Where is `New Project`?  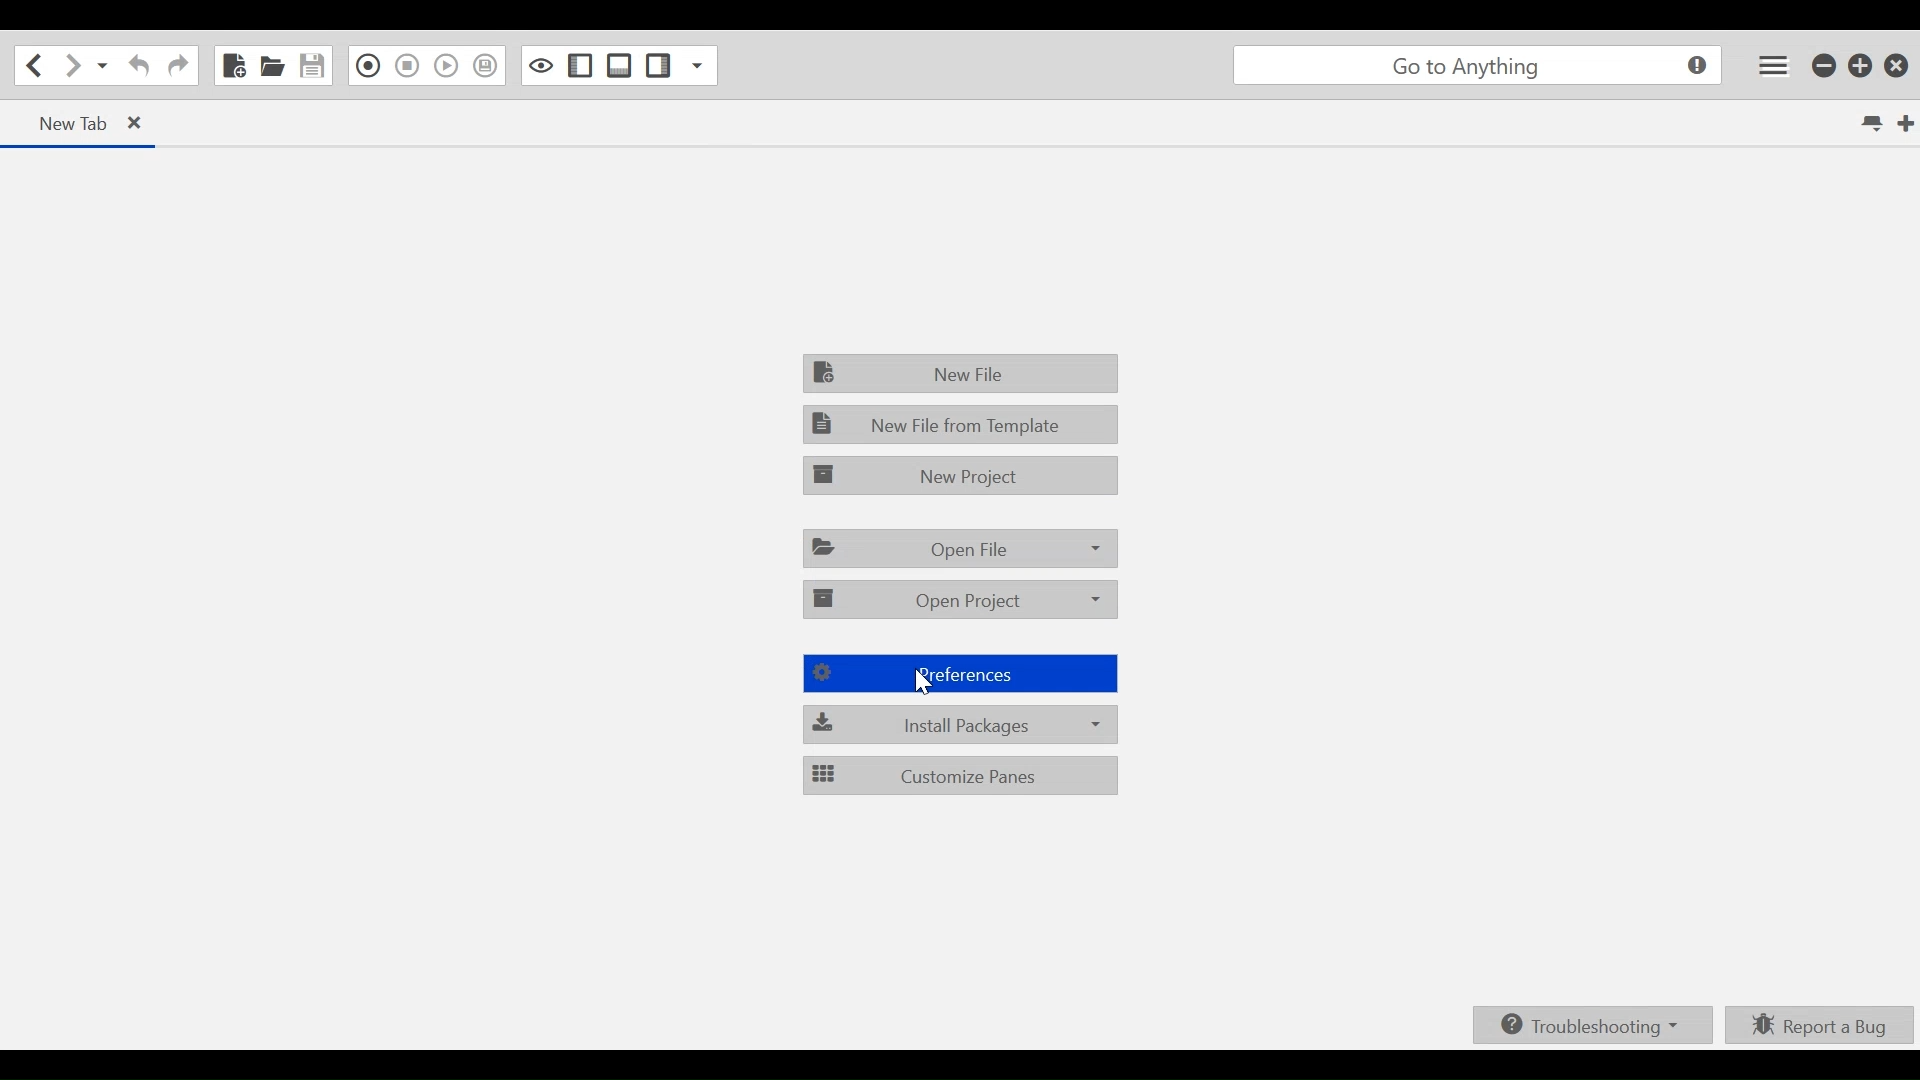 New Project is located at coordinates (961, 474).